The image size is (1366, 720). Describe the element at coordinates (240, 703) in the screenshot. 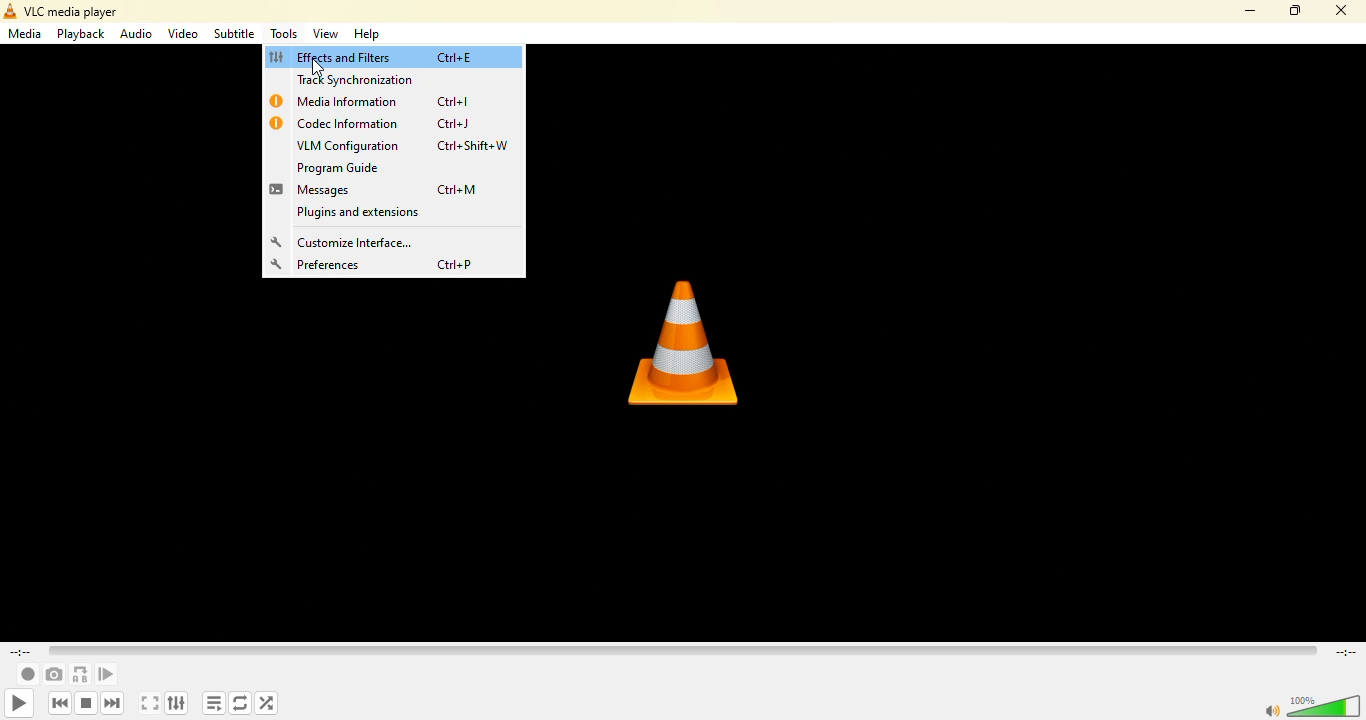

I see `click to toggle between loop all, loop one and no loop` at that location.